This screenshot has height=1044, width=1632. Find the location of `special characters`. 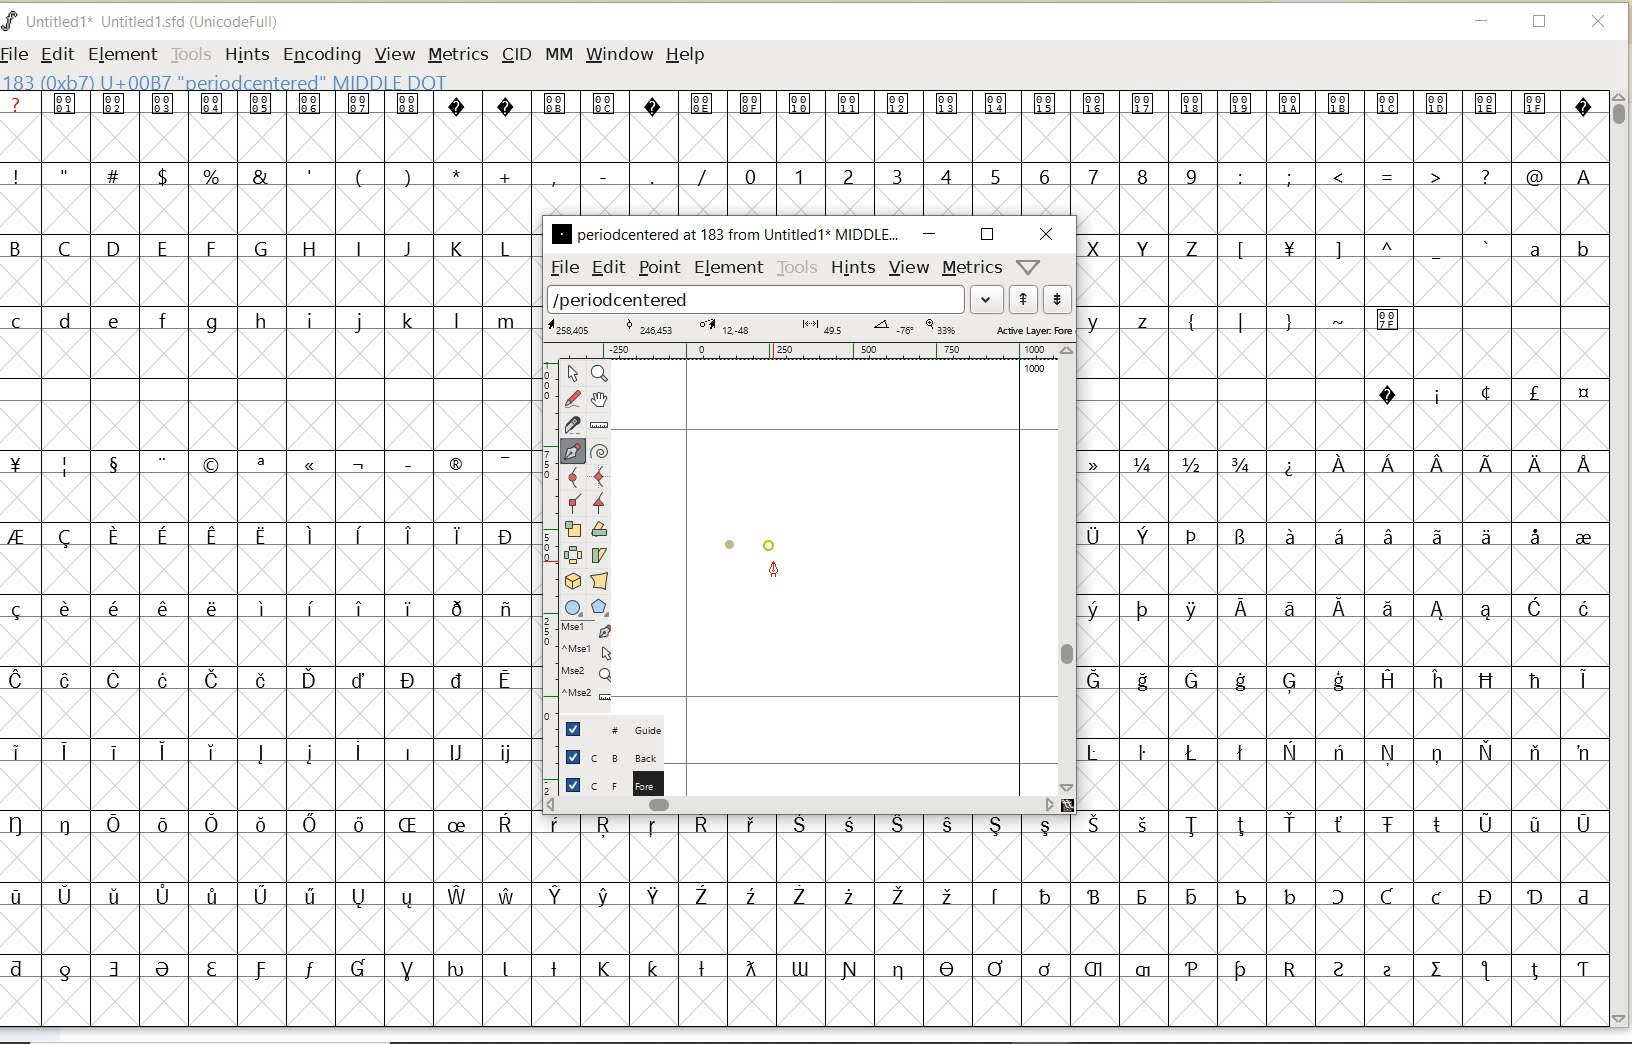

special characters is located at coordinates (1483, 393).